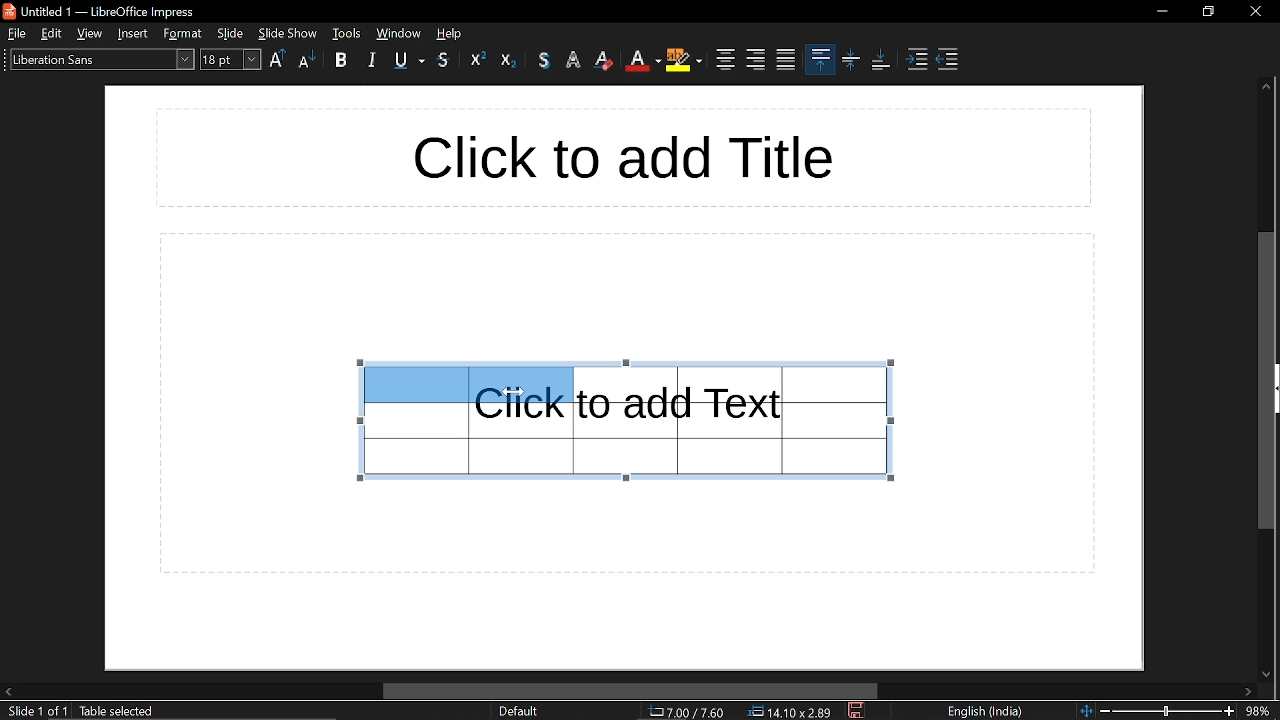 The image size is (1280, 720). I want to click on Table, so click(467, 447).